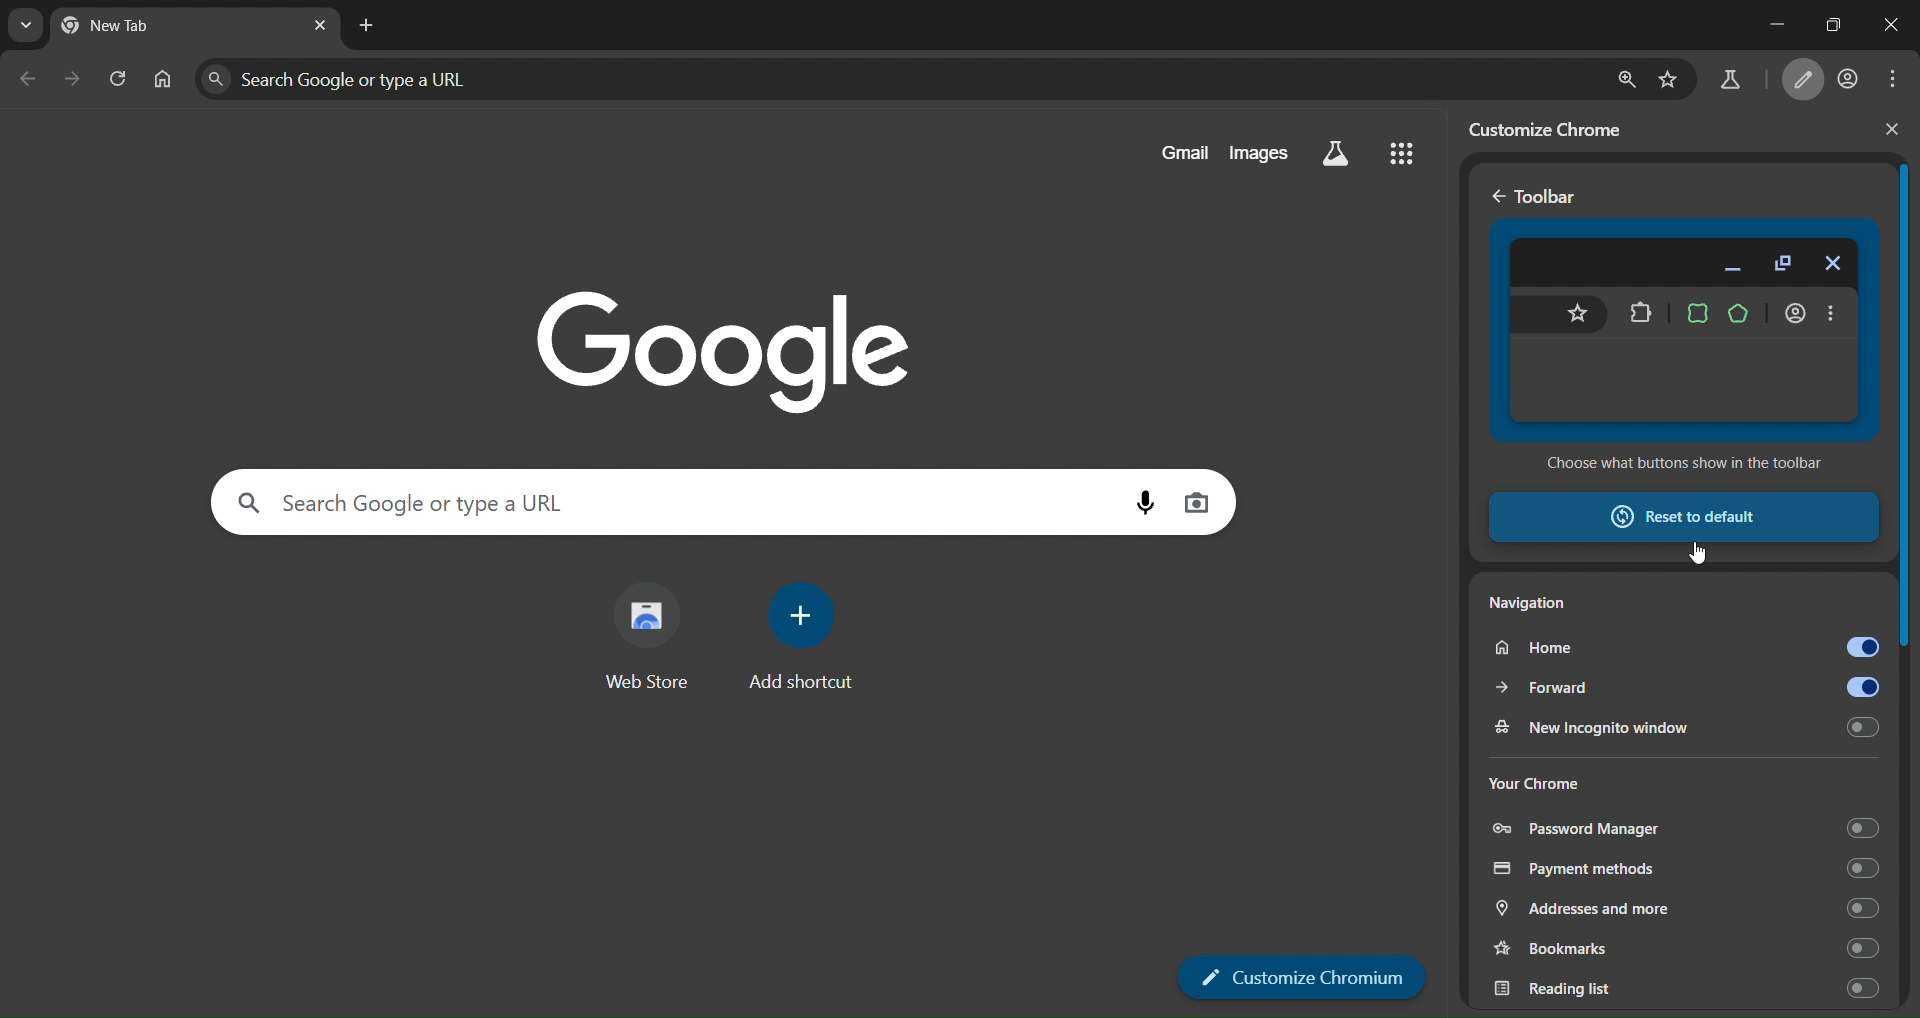  Describe the element at coordinates (1610, 779) in the screenshot. I see `your chrome` at that location.